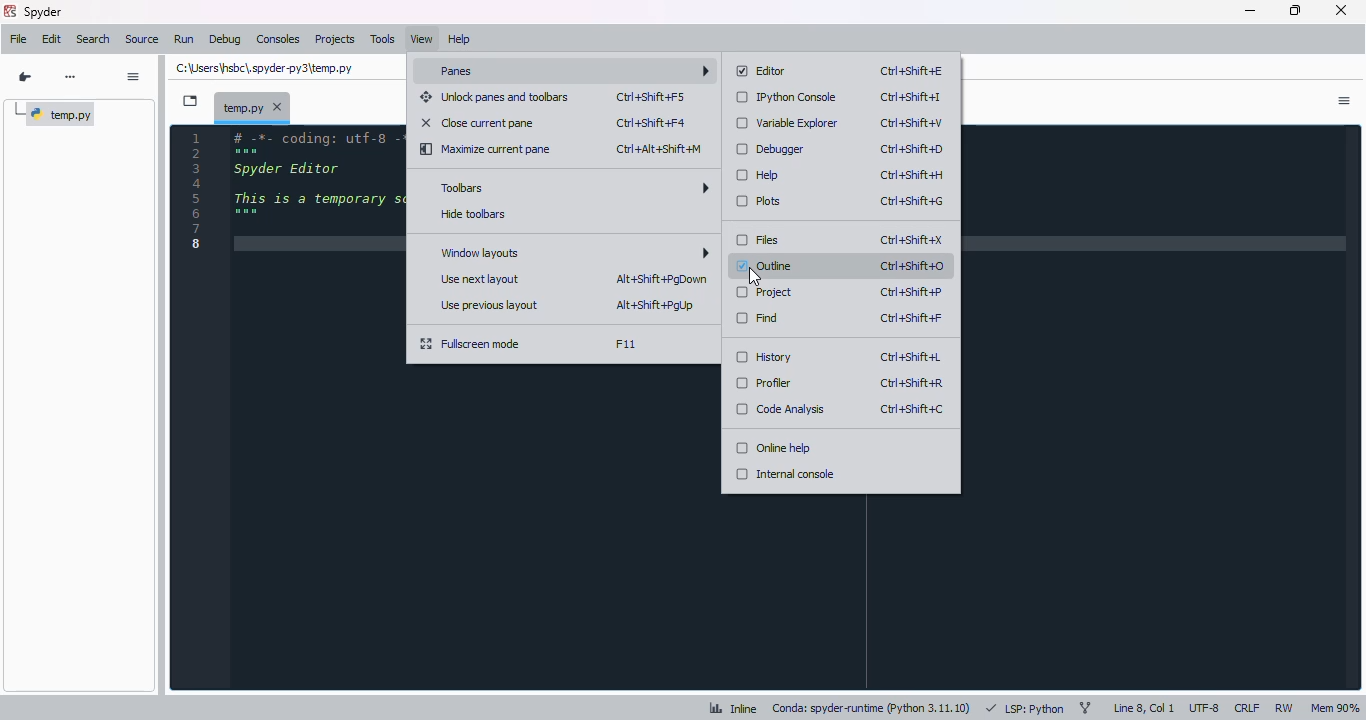 This screenshot has width=1366, height=720. What do you see at coordinates (495, 97) in the screenshot?
I see `unlock panes and toolbars` at bounding box center [495, 97].